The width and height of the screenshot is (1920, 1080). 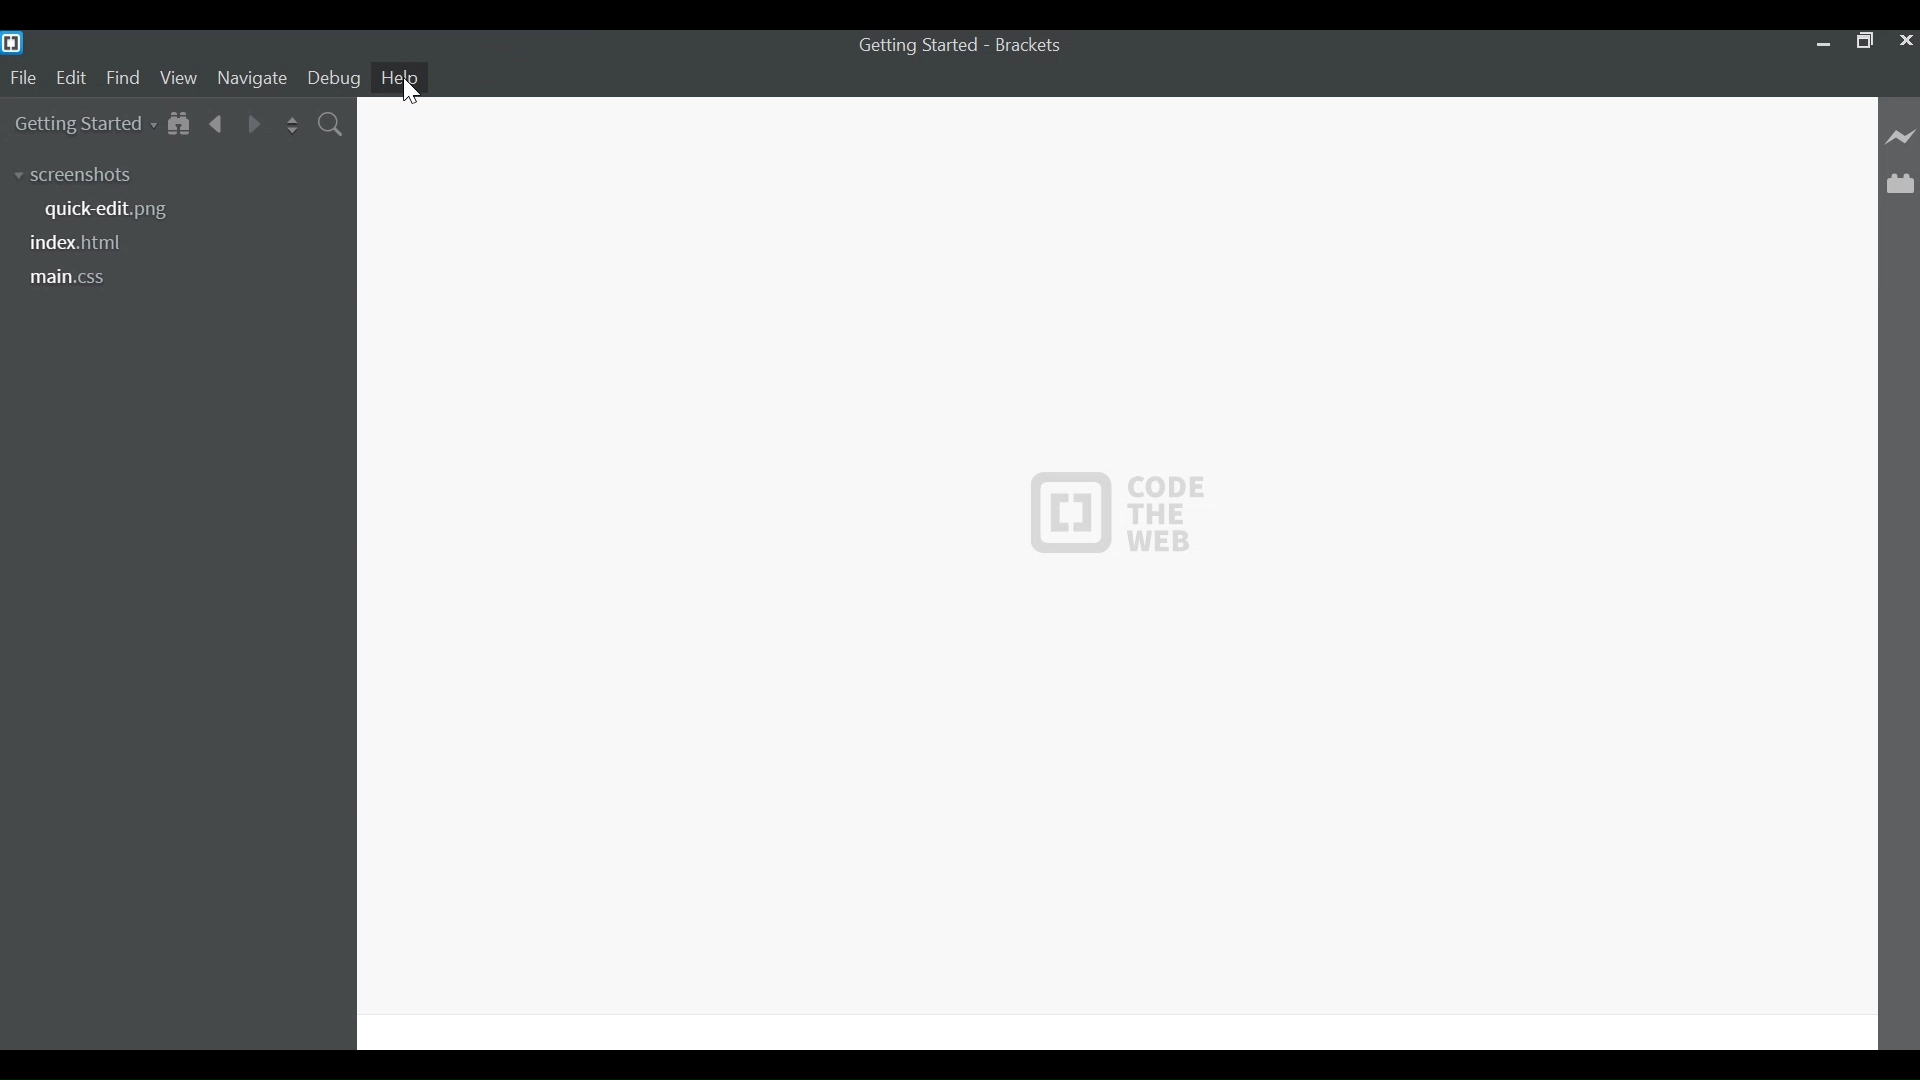 I want to click on index html File, so click(x=82, y=243).